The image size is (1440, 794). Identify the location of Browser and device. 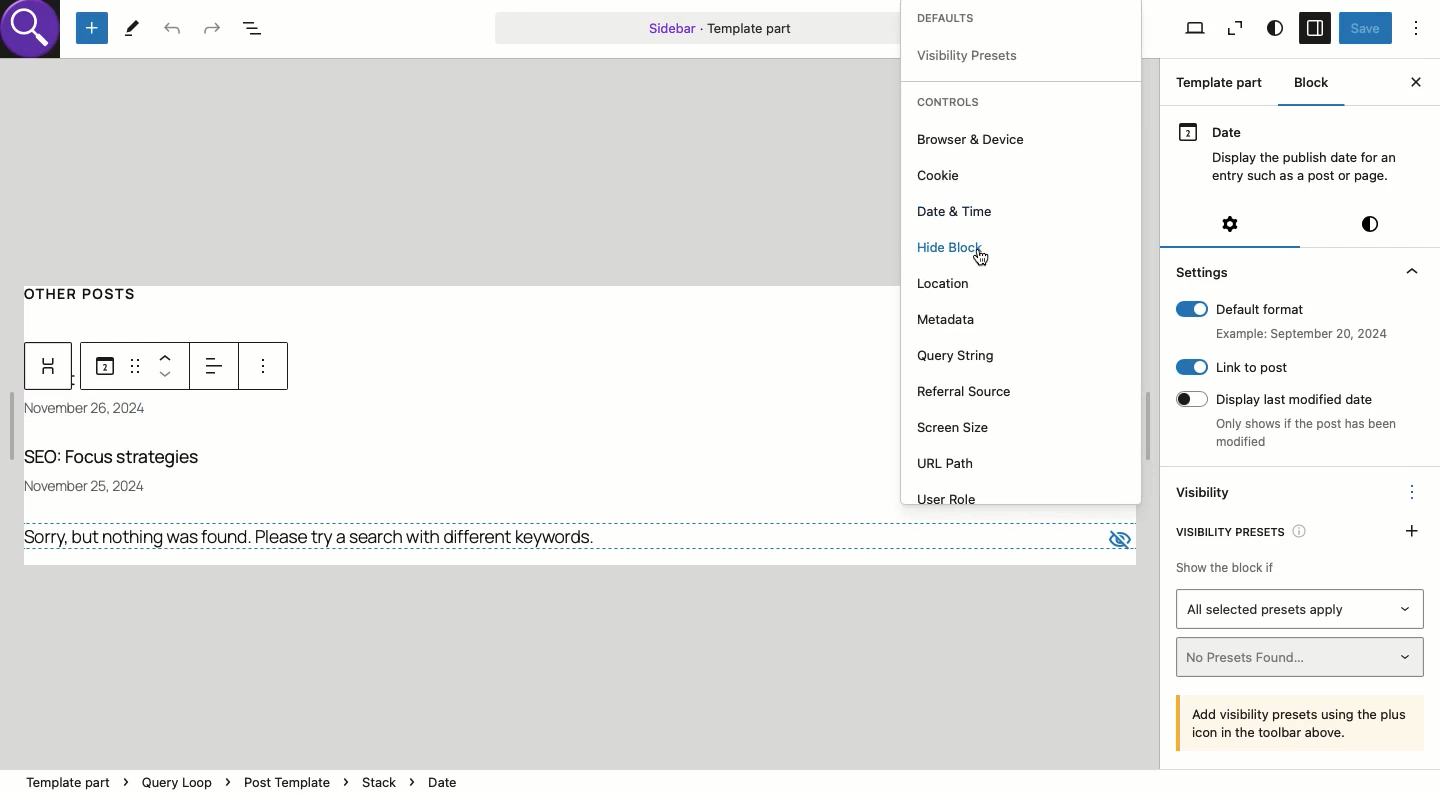
(977, 140).